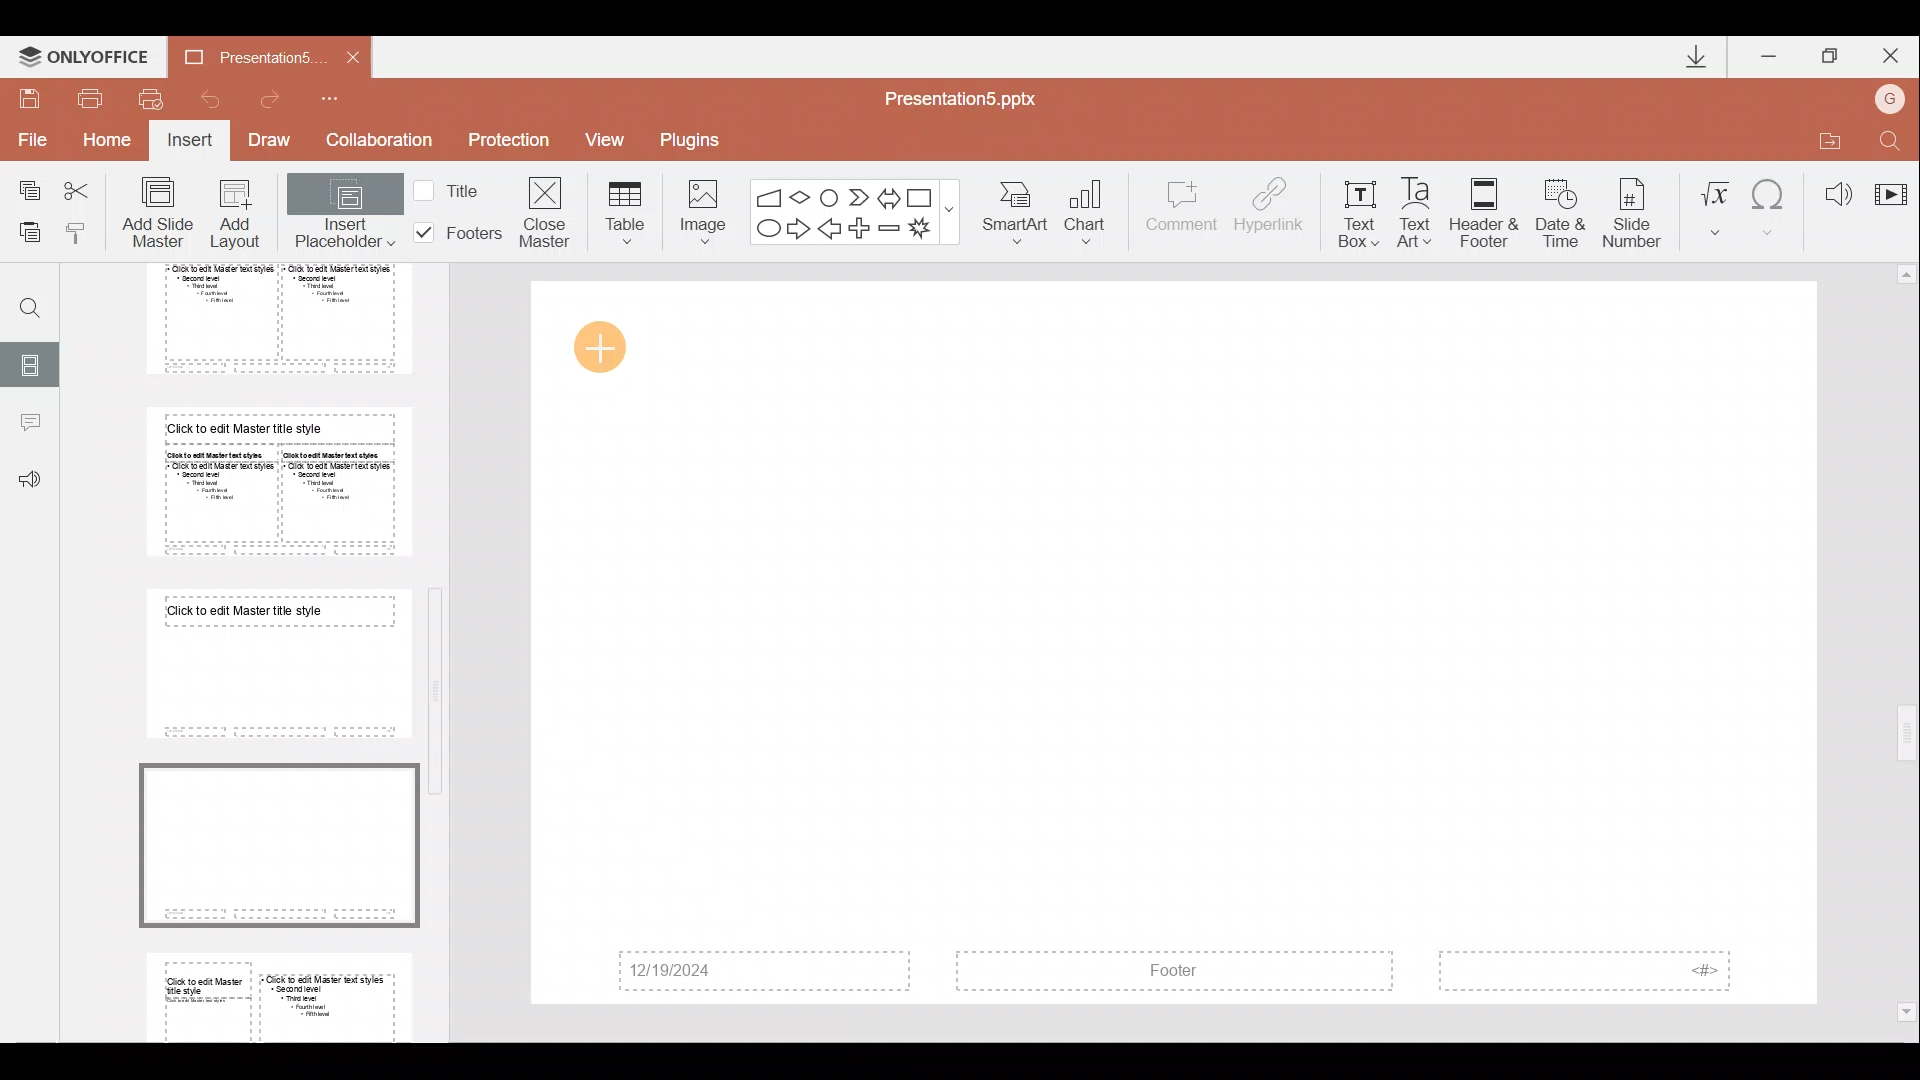 The width and height of the screenshot is (1920, 1080). I want to click on Protection, so click(508, 143).